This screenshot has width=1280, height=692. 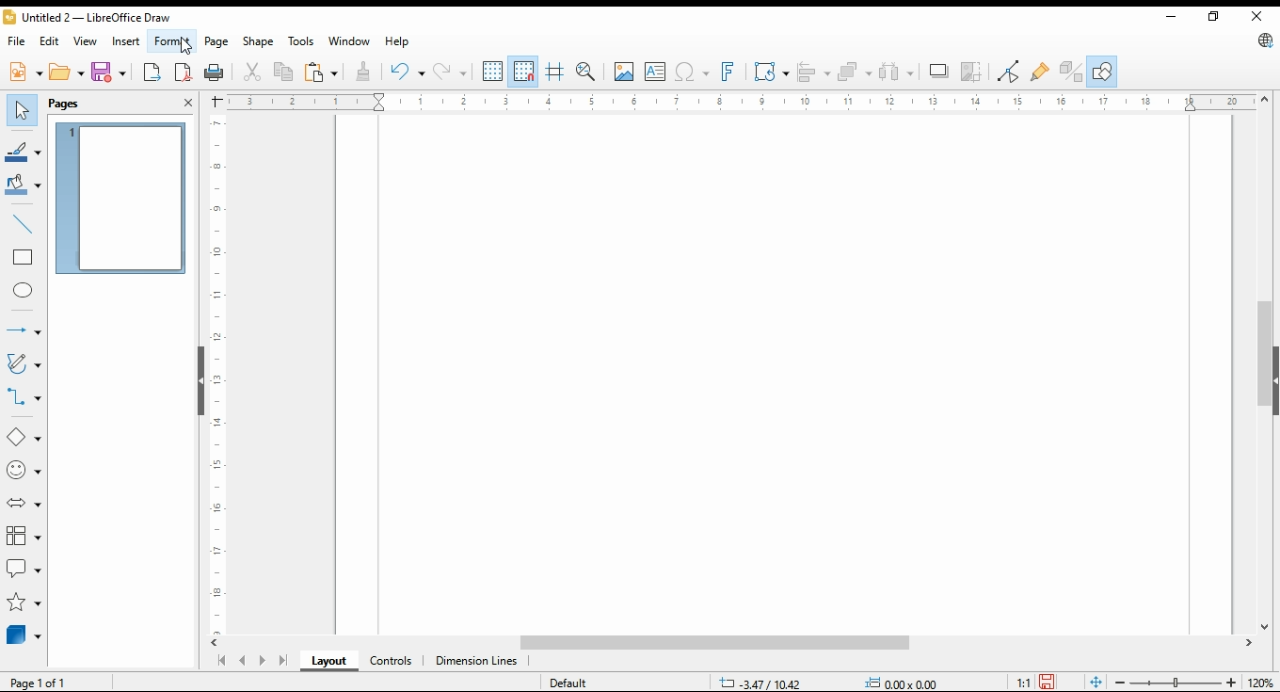 I want to click on insert, so click(x=126, y=40).